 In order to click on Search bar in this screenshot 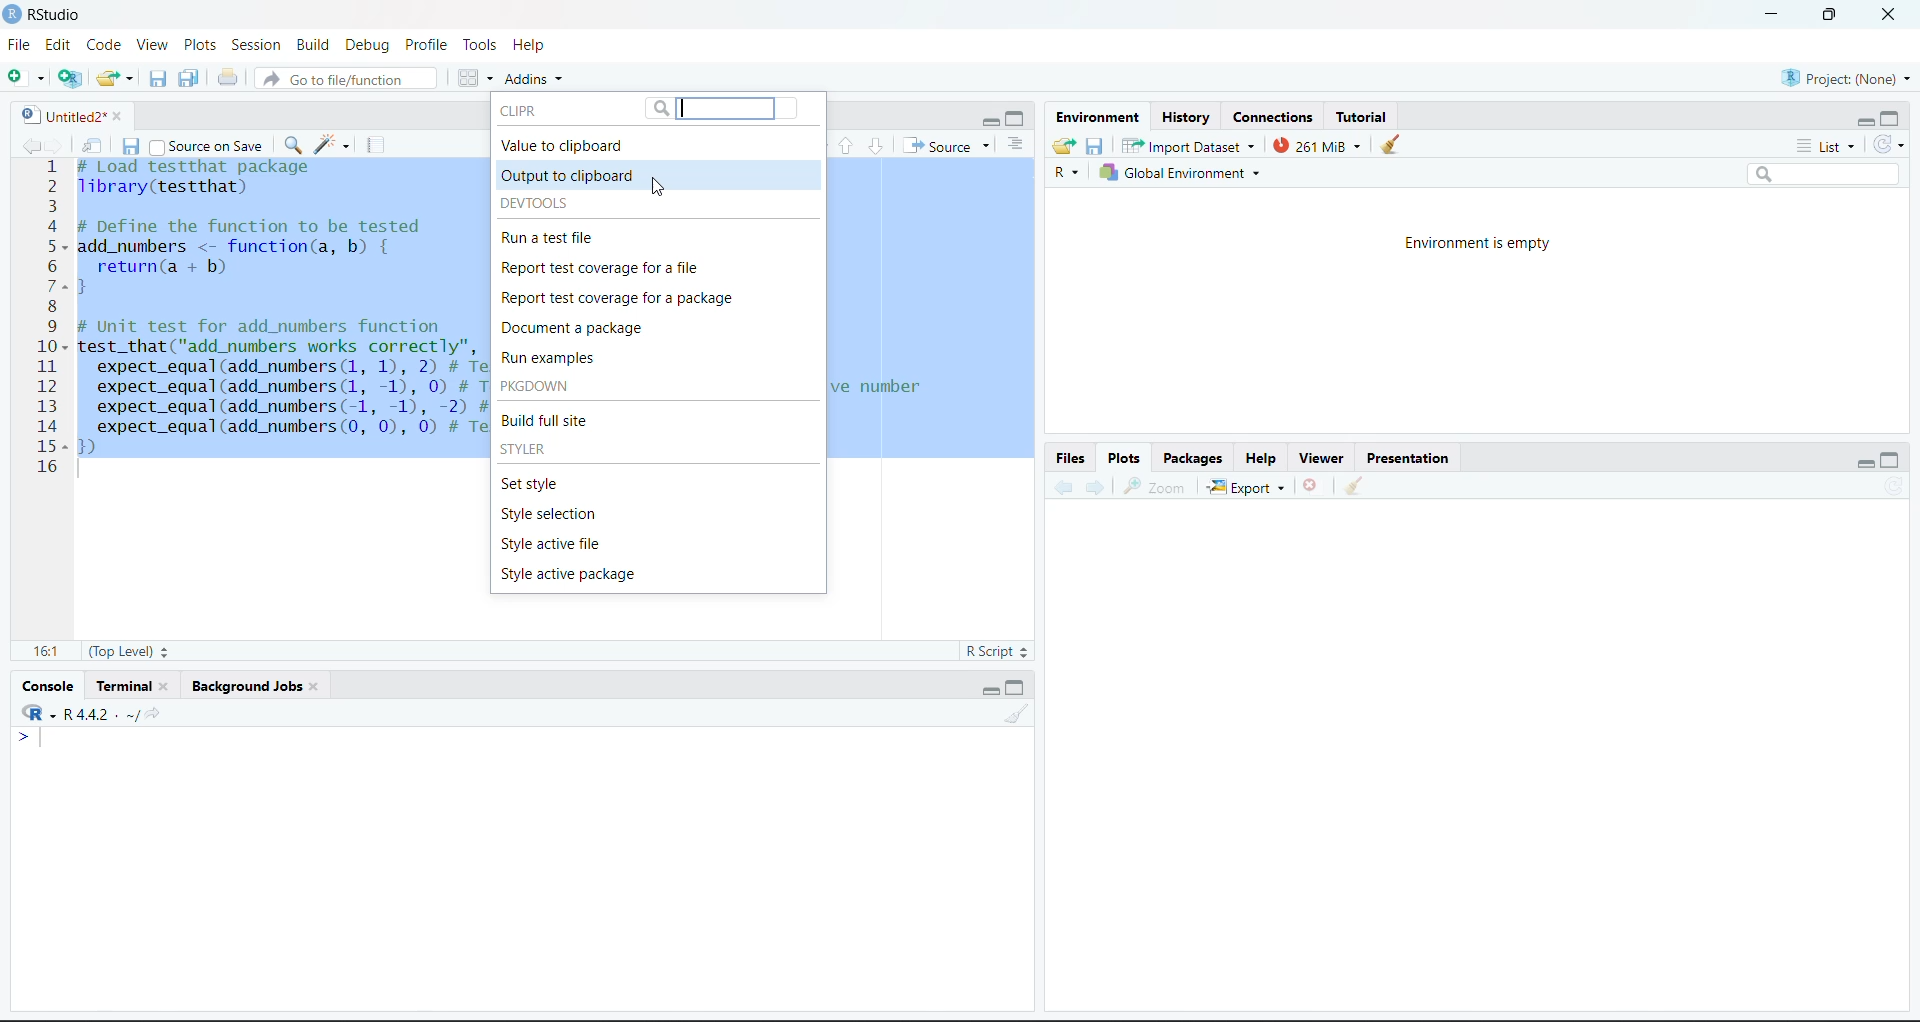, I will do `click(721, 109)`.